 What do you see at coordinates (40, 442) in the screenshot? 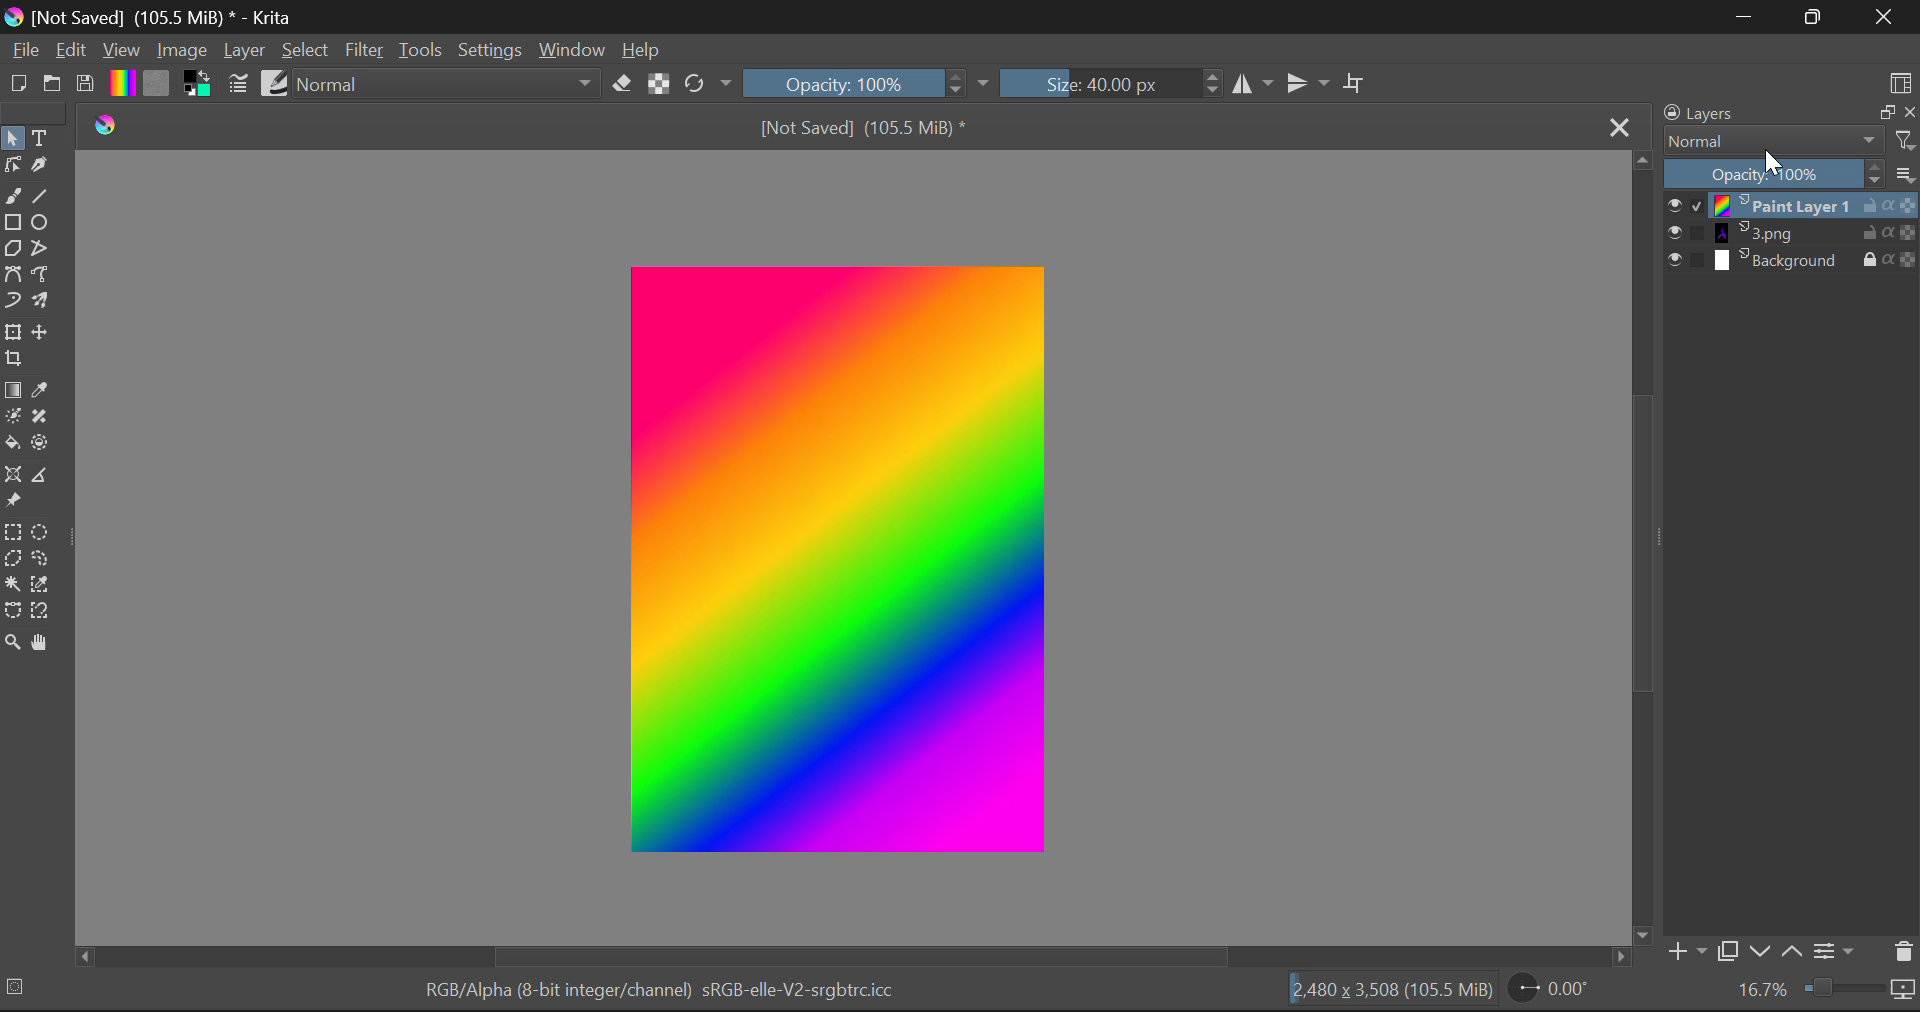
I see `Enclose and Fill` at bounding box center [40, 442].